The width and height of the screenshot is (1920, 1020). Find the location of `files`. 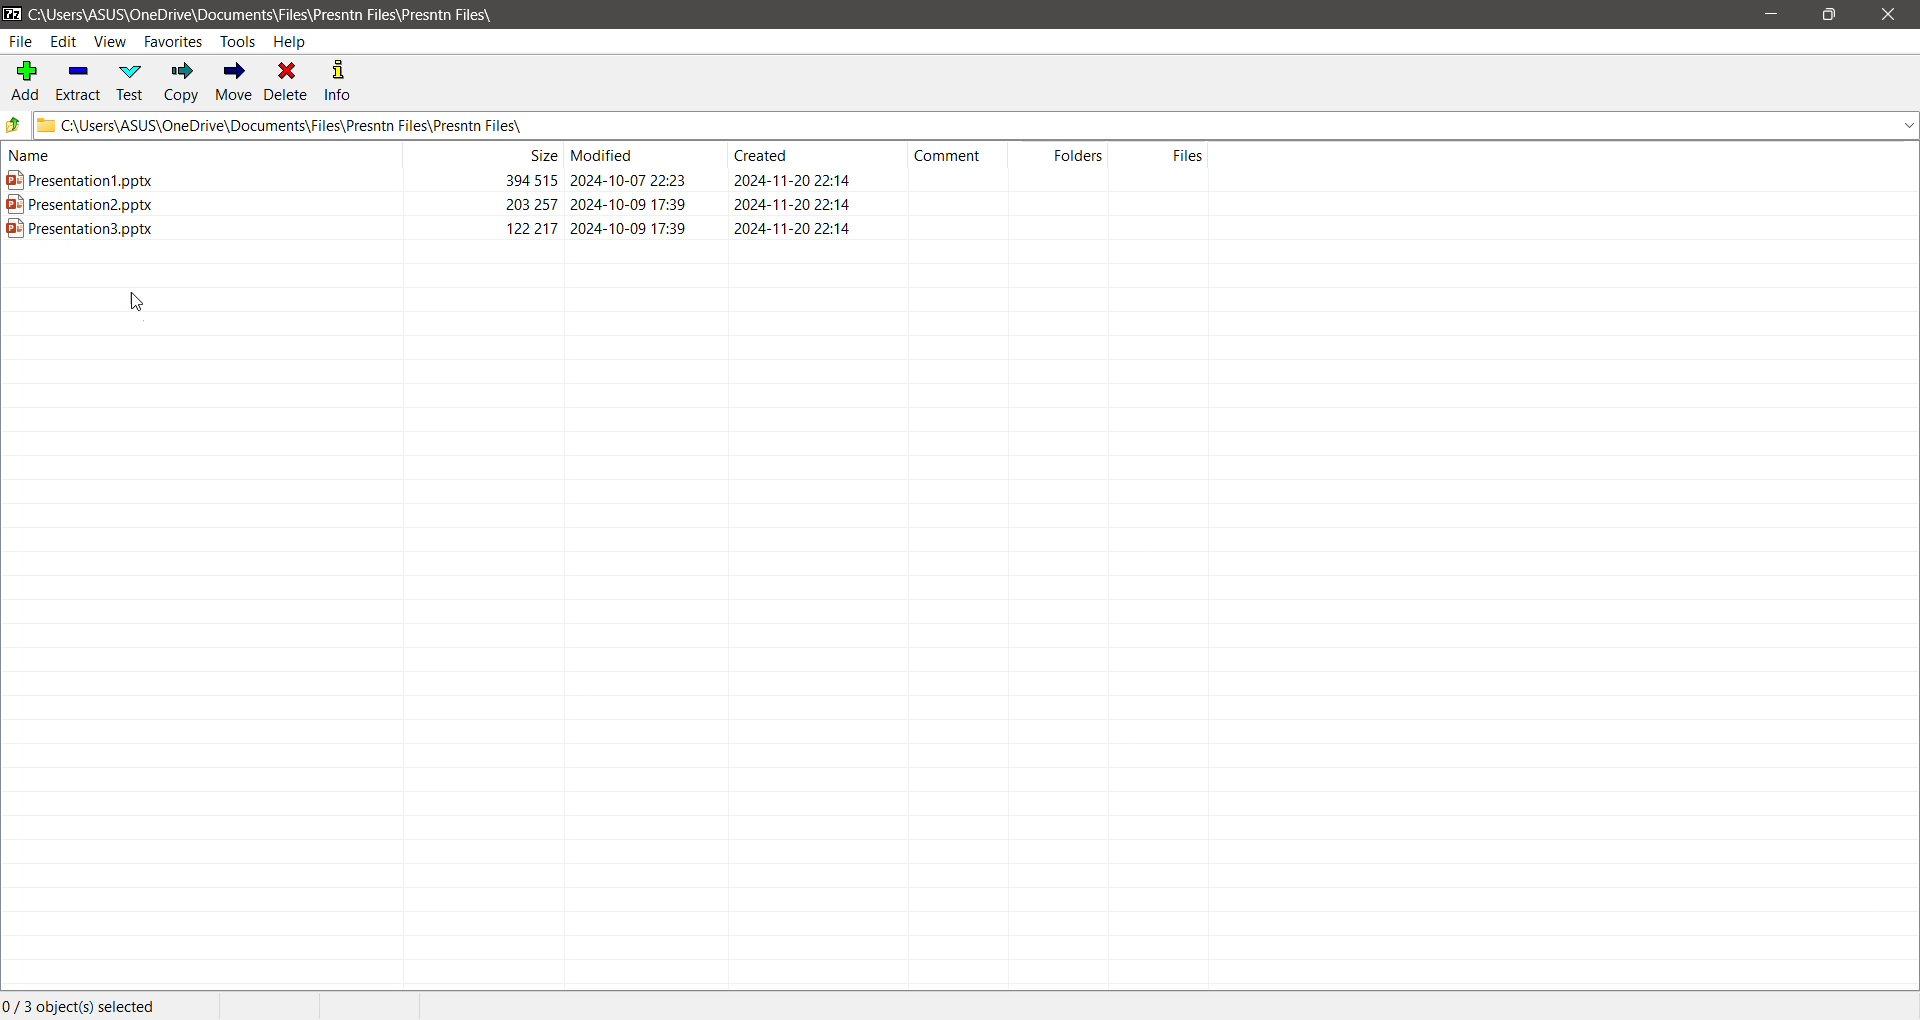

files is located at coordinates (1188, 155).